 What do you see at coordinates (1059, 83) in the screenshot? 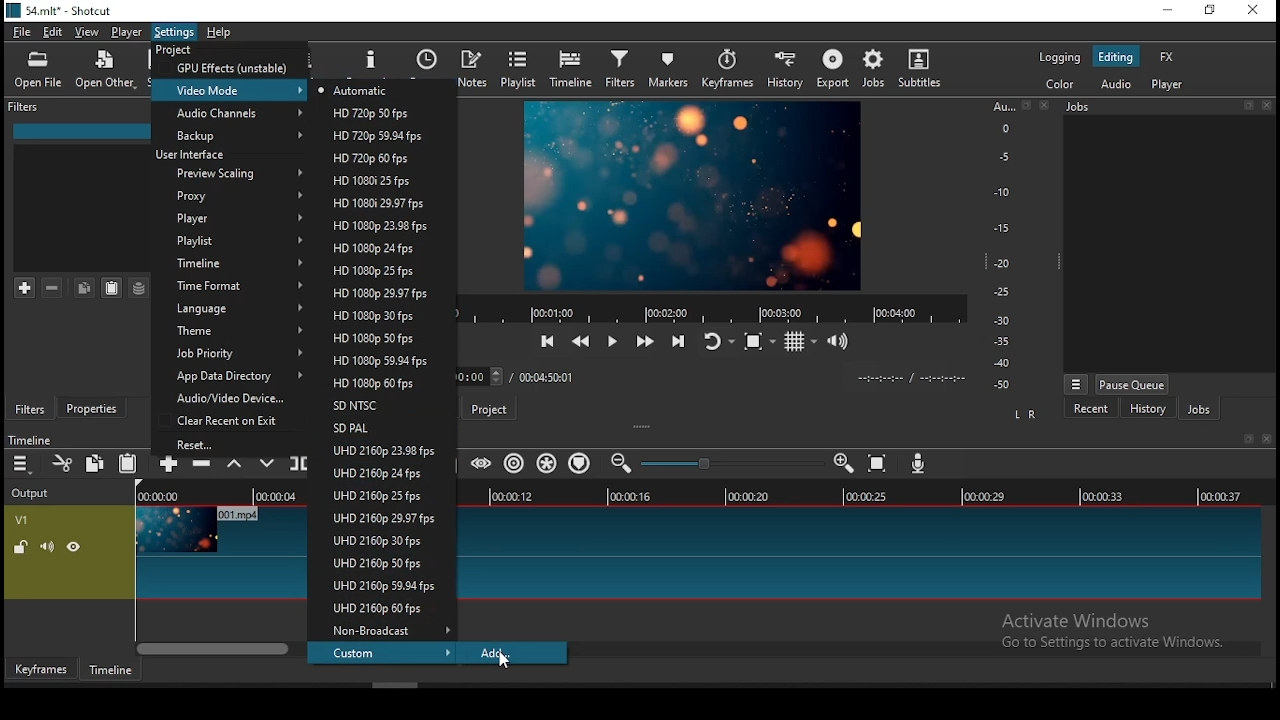
I see `color` at bounding box center [1059, 83].